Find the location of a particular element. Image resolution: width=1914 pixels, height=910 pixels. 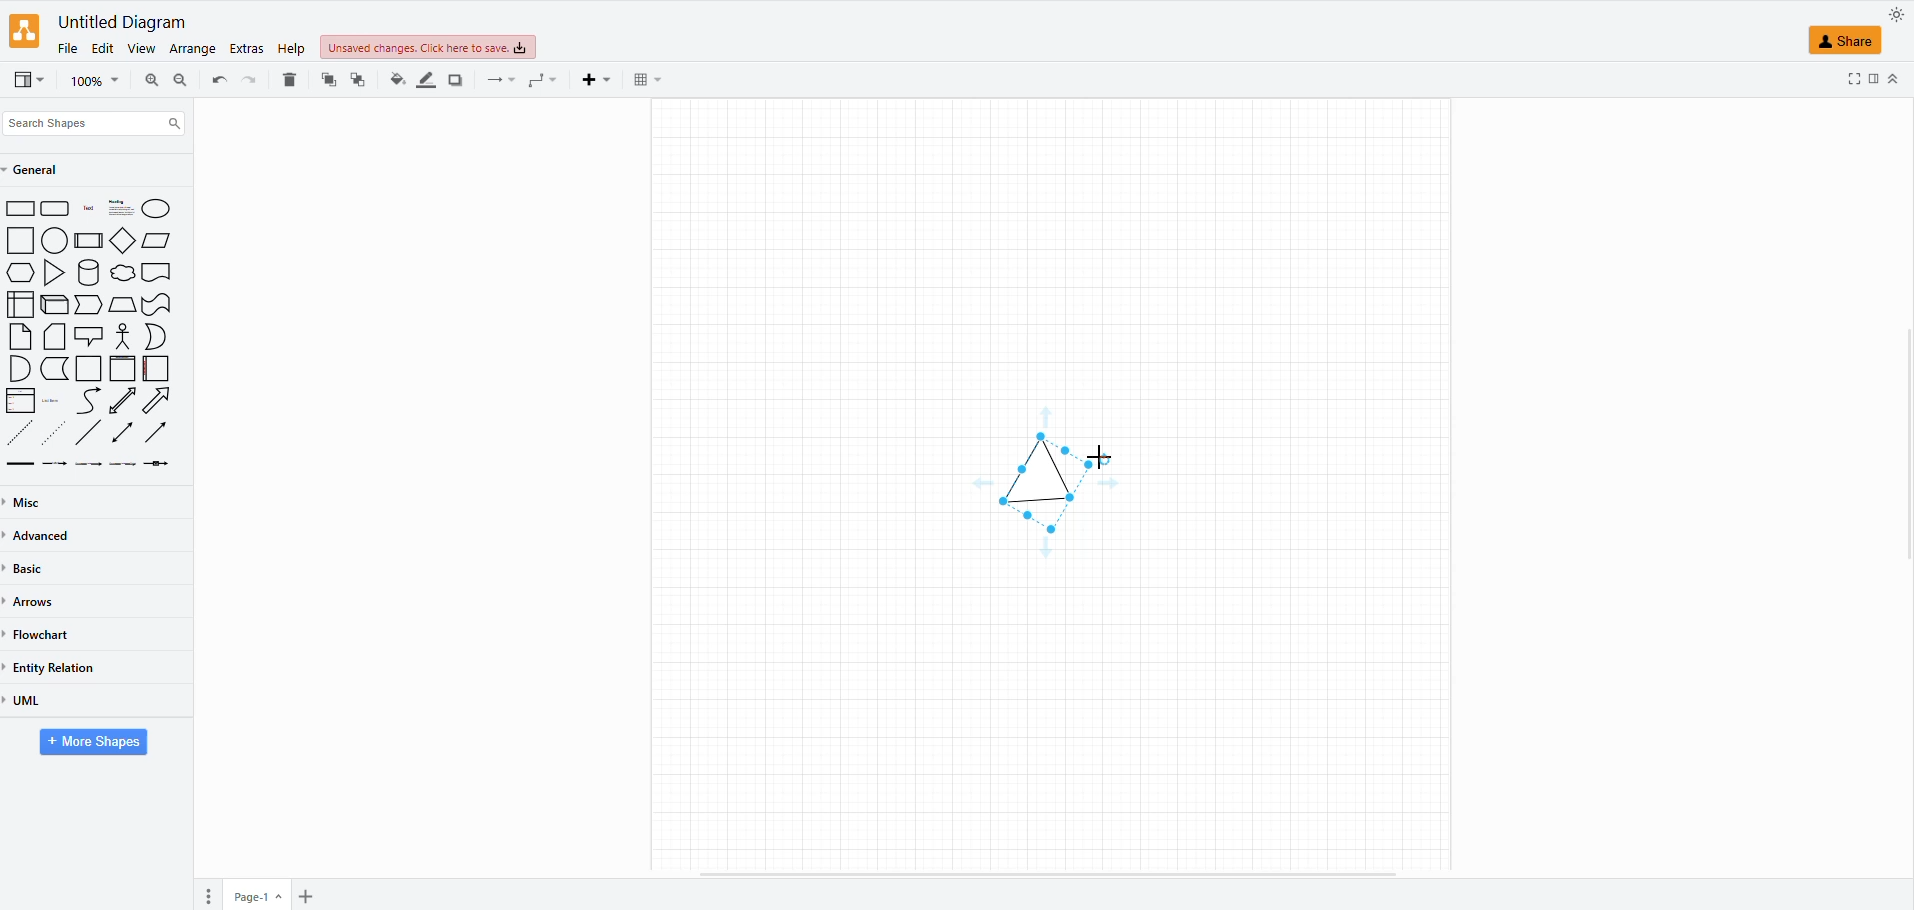

Forward is located at coordinates (89, 304).